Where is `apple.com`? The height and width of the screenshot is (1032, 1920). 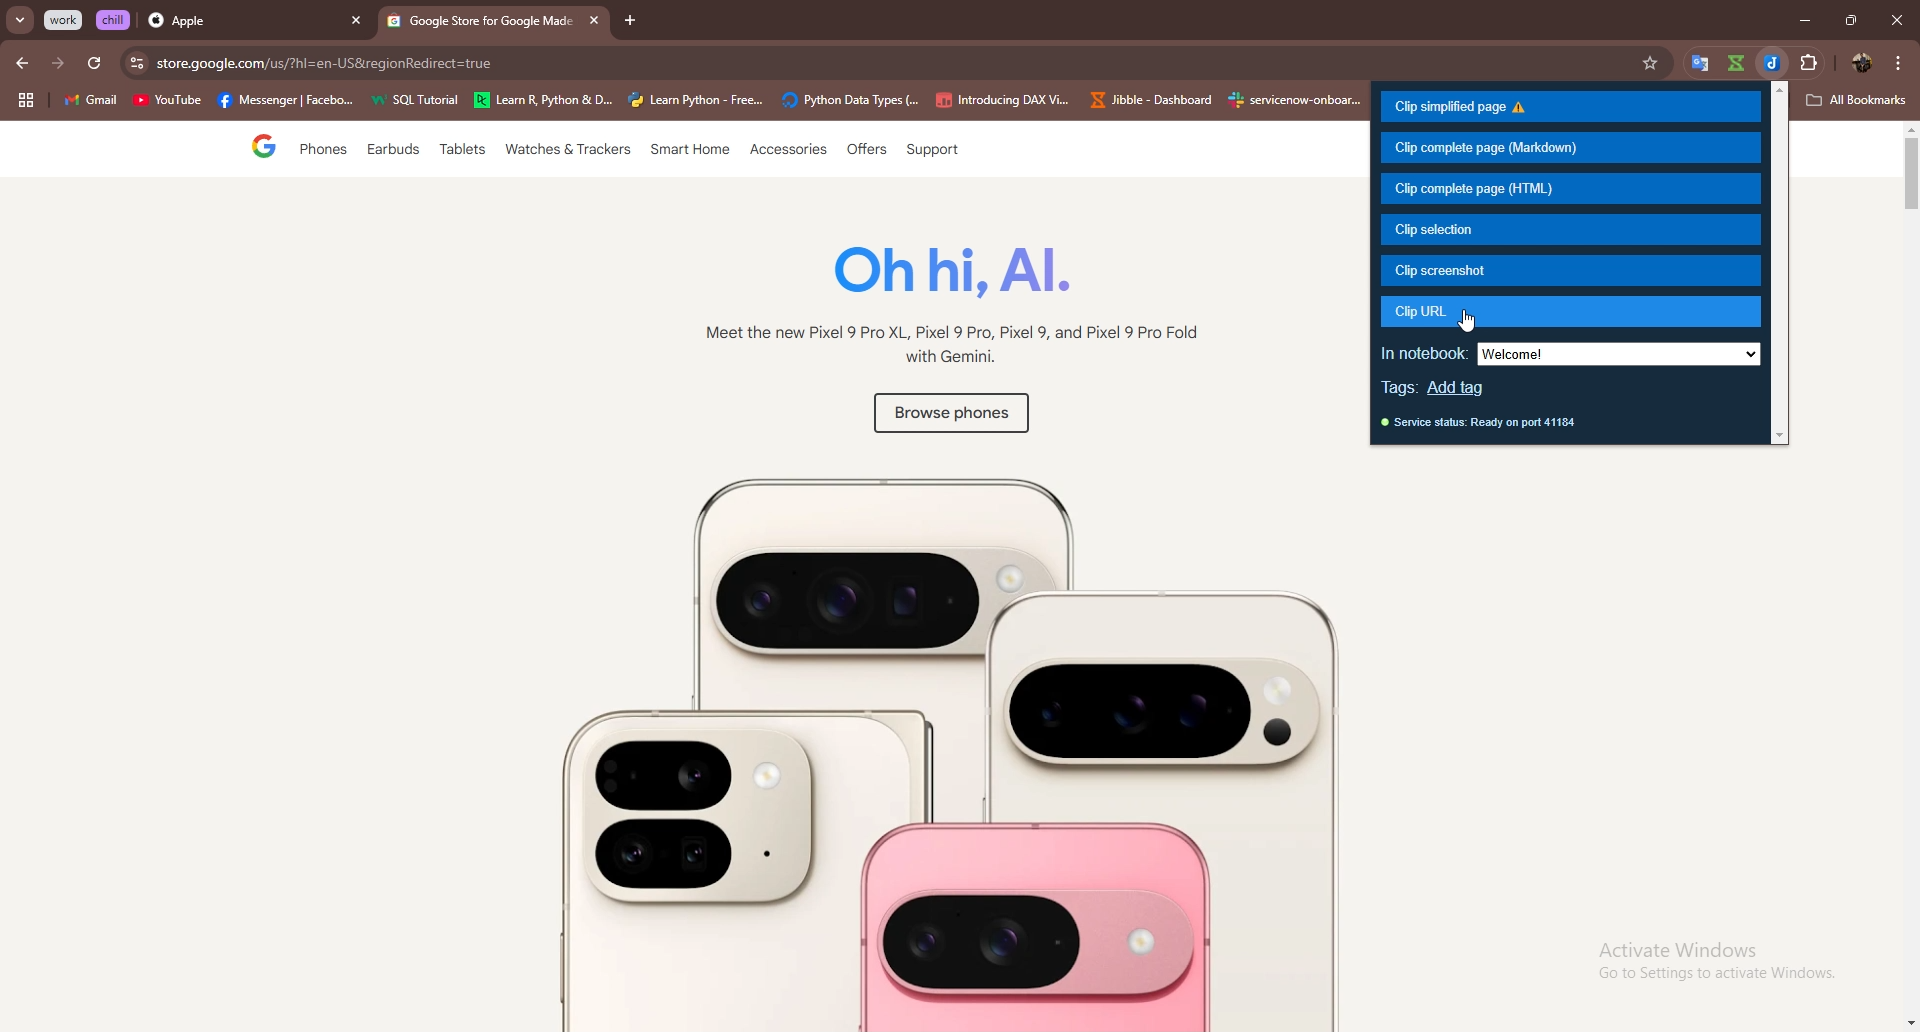 apple.com is located at coordinates (892, 63).